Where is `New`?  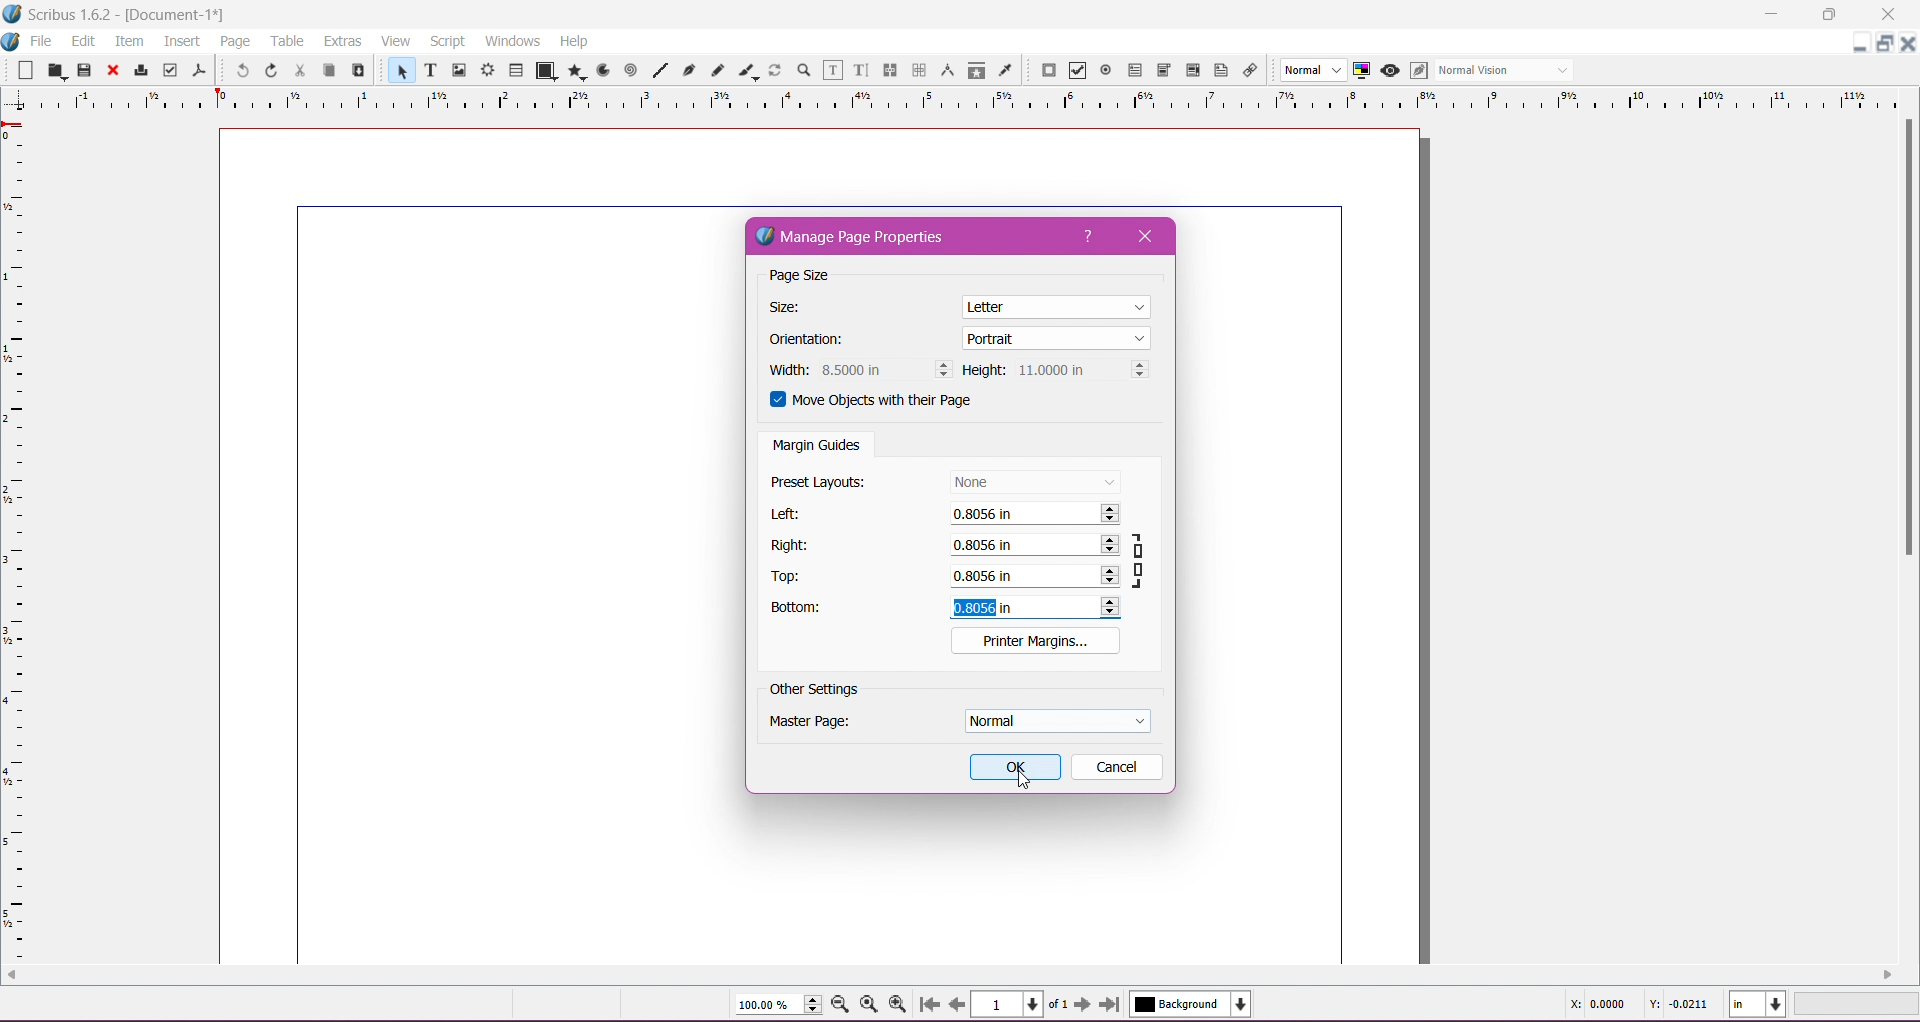 New is located at coordinates (19, 69).